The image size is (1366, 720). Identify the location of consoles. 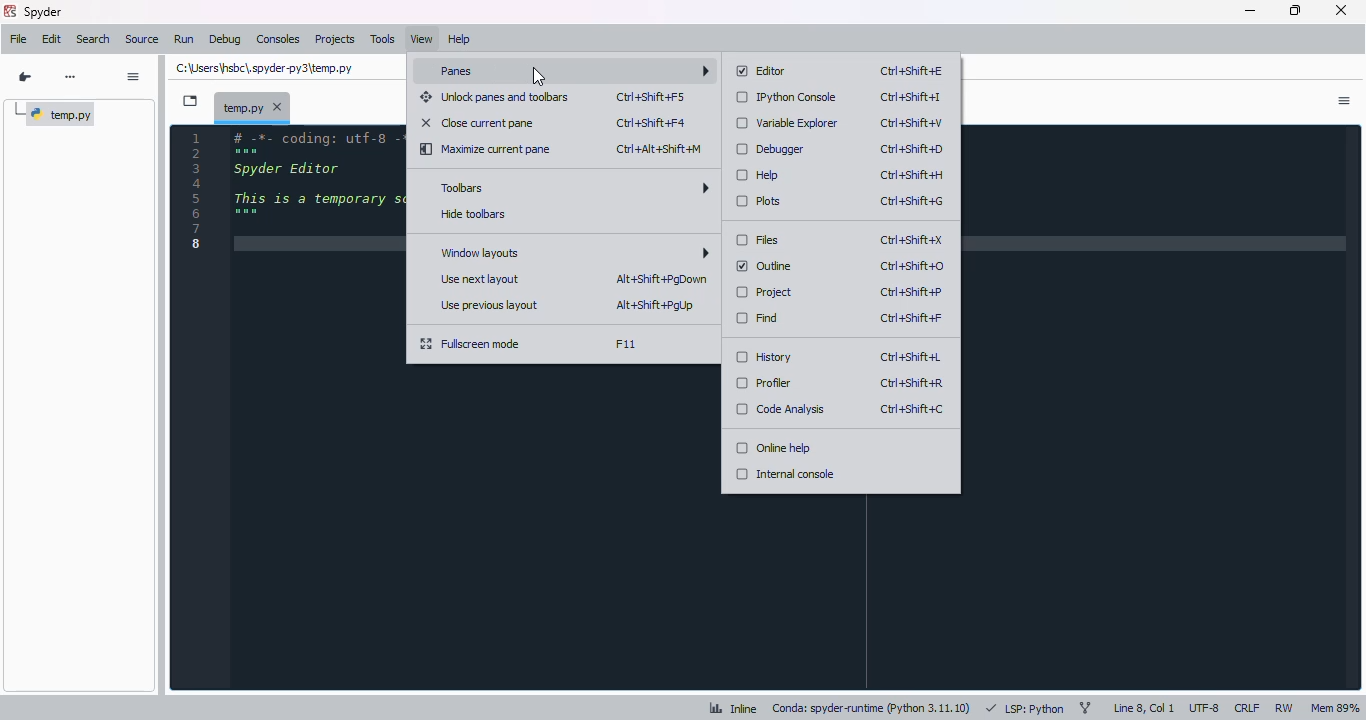
(279, 40).